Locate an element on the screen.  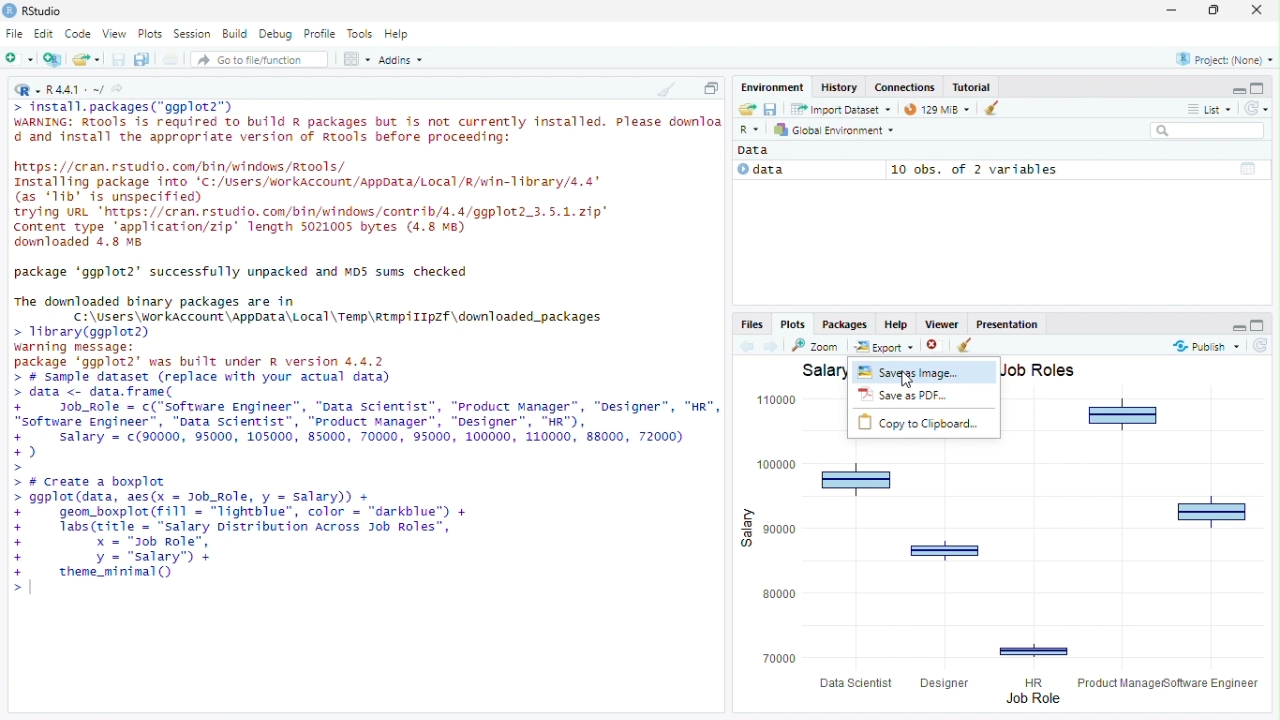
Environment is located at coordinates (773, 87).